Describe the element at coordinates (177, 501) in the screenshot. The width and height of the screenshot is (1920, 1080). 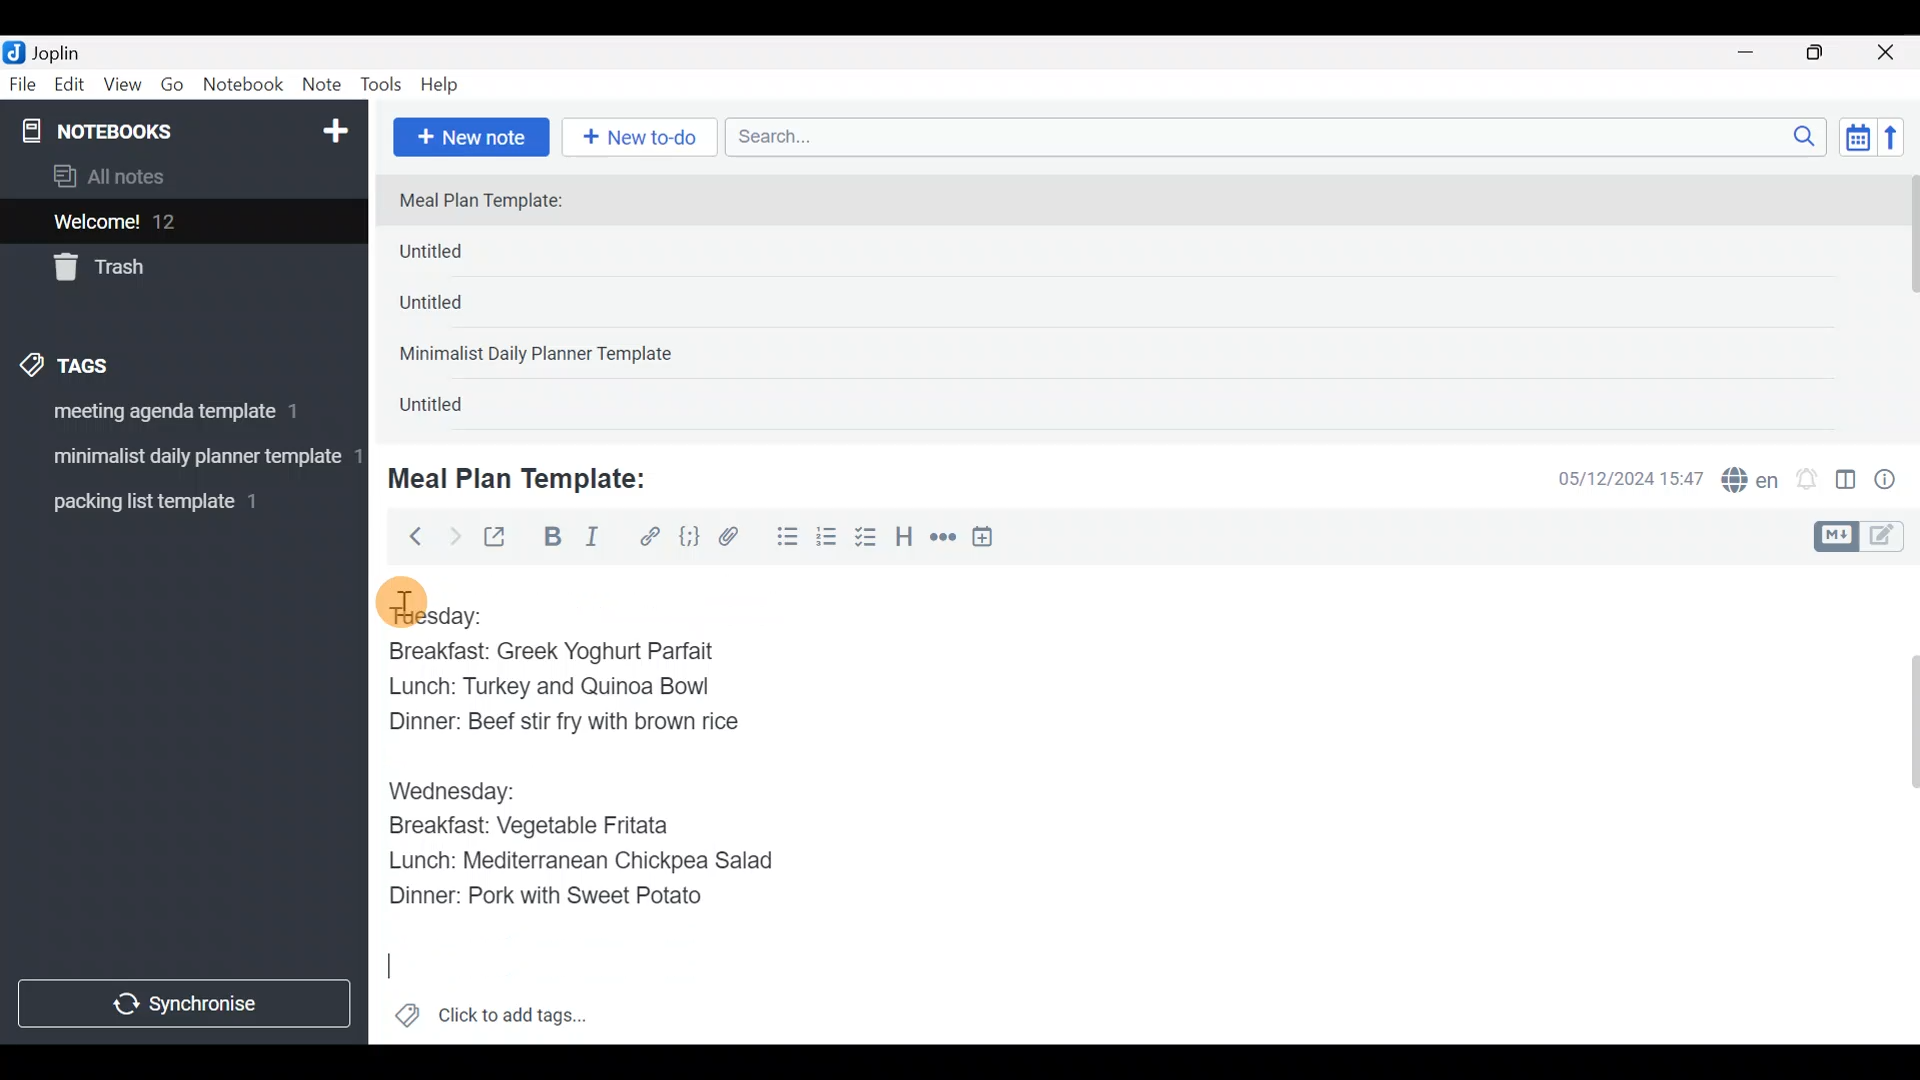
I see `Tag 3` at that location.